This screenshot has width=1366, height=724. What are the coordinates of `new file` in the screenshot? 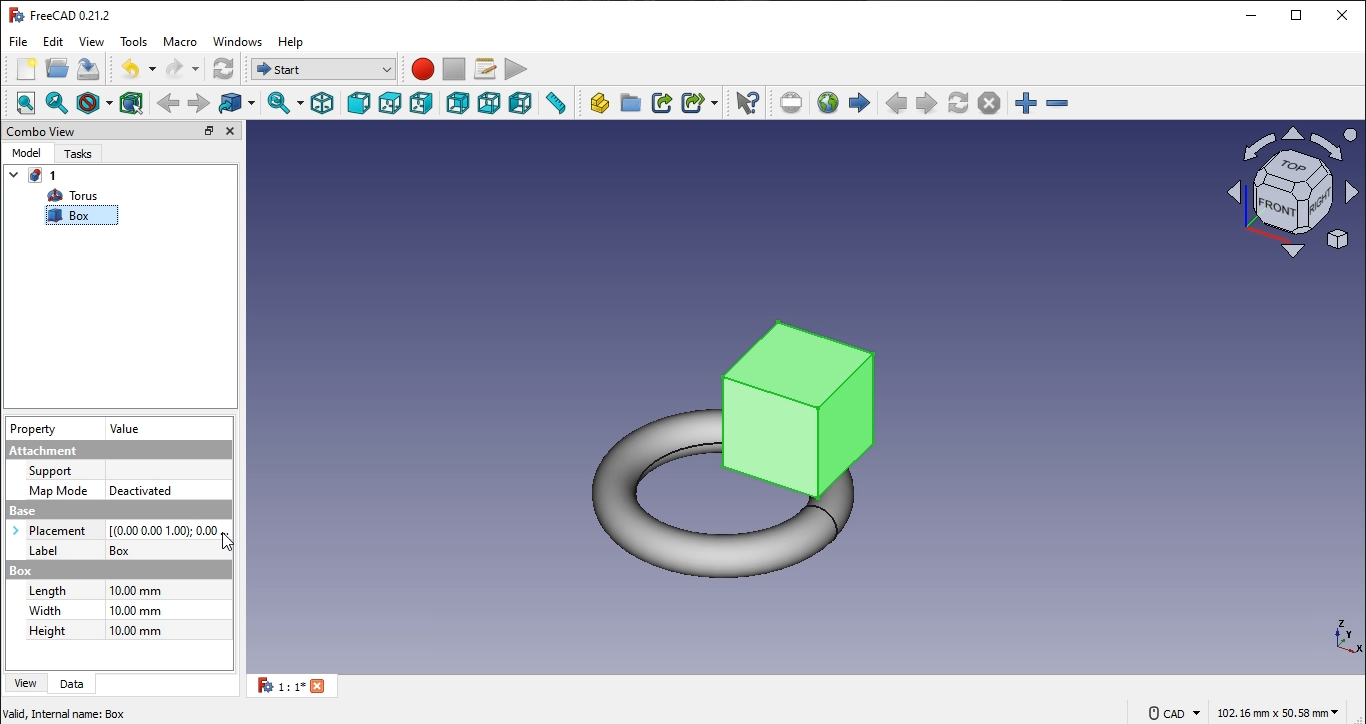 It's located at (28, 69).